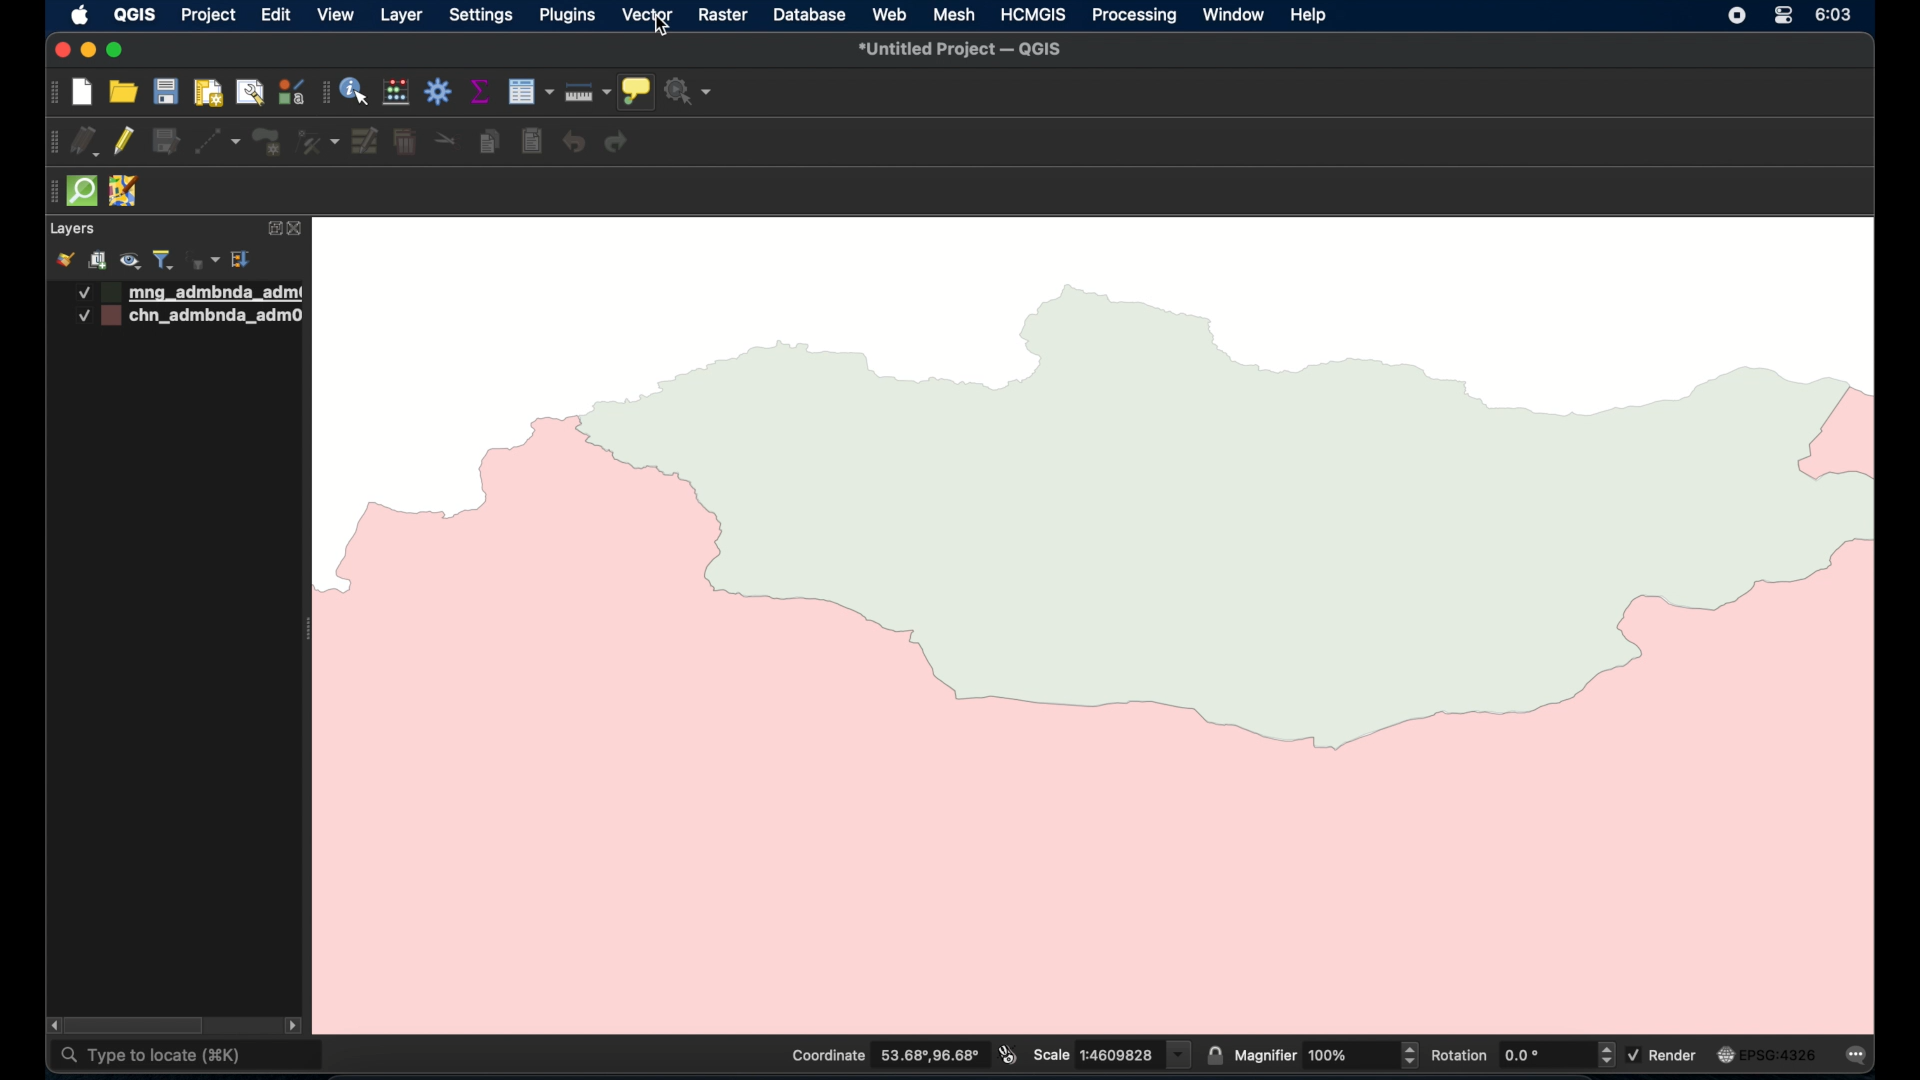  What do you see at coordinates (1735, 15) in the screenshot?
I see `screen recorder icon` at bounding box center [1735, 15].